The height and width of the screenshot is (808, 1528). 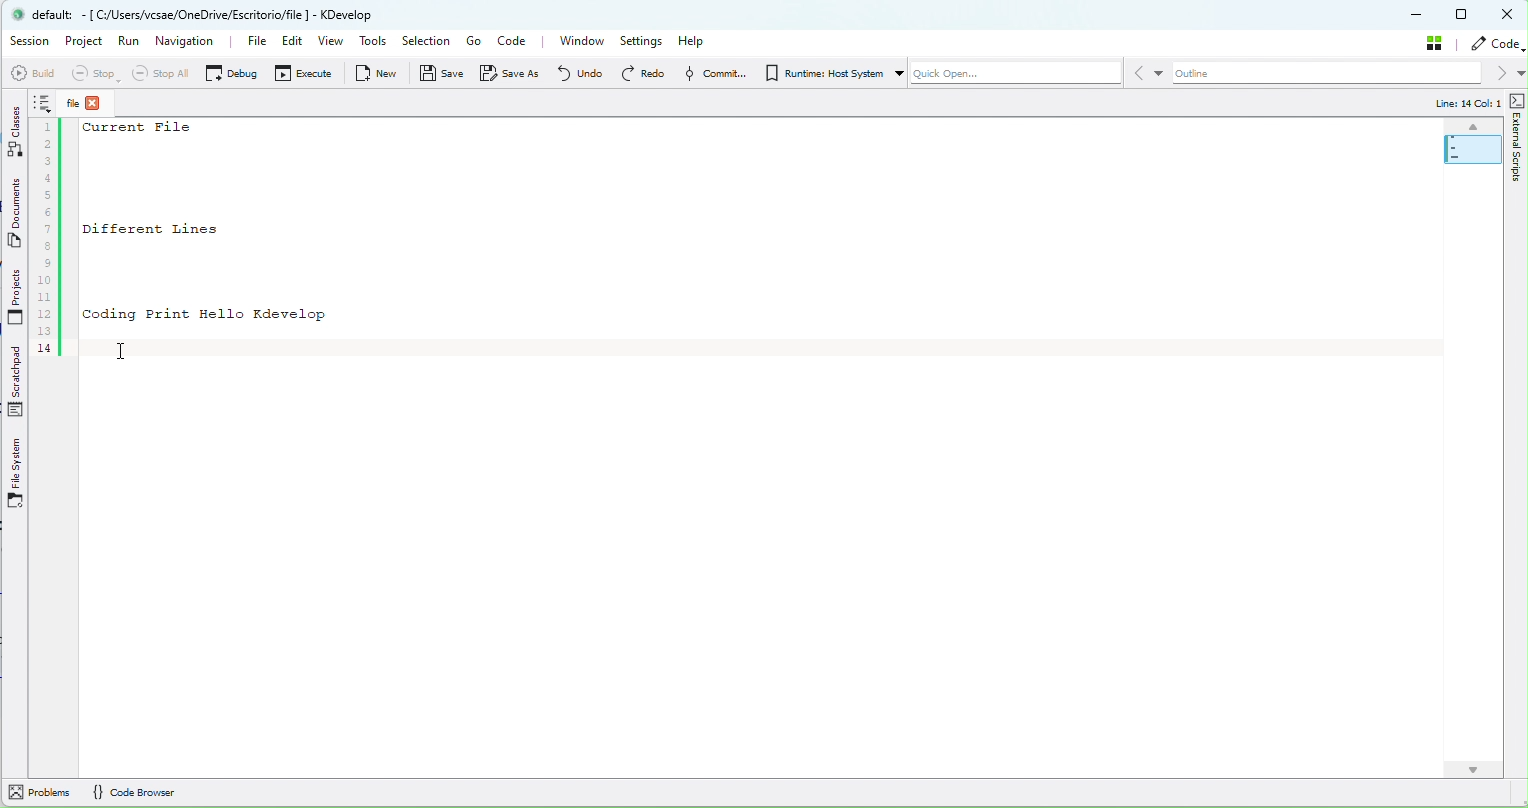 What do you see at coordinates (16, 130) in the screenshot?
I see `Classes` at bounding box center [16, 130].